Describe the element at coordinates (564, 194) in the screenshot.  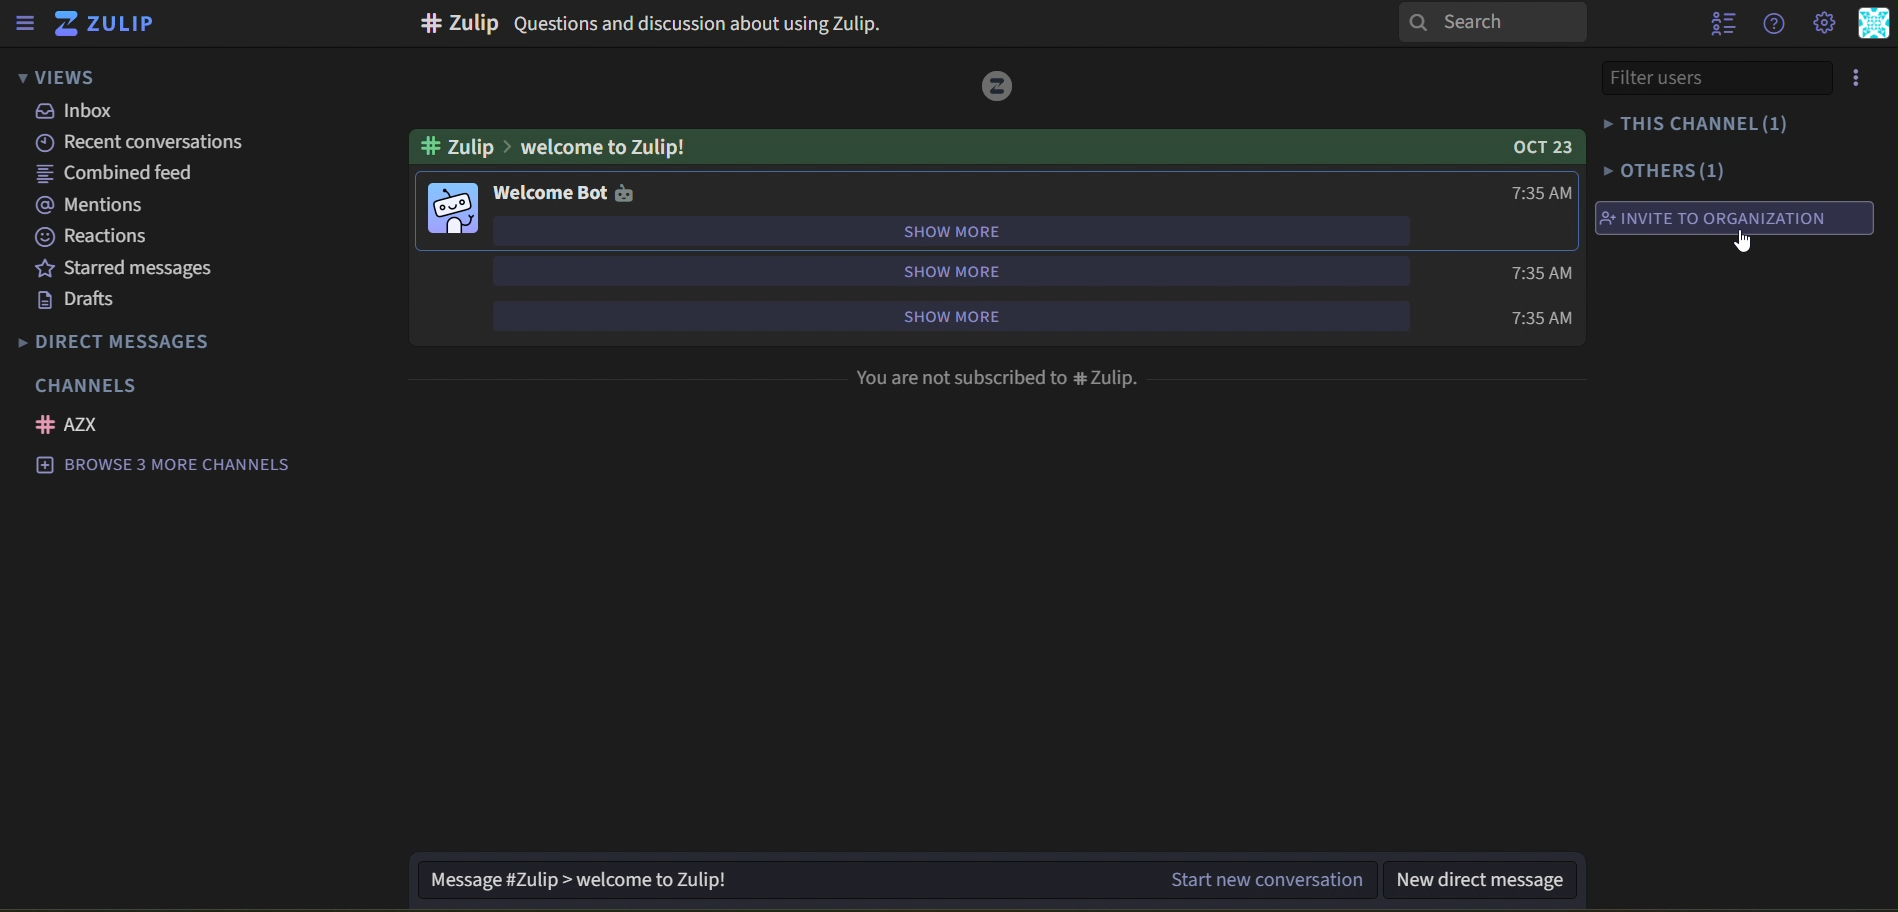
I see `welcome bot` at that location.